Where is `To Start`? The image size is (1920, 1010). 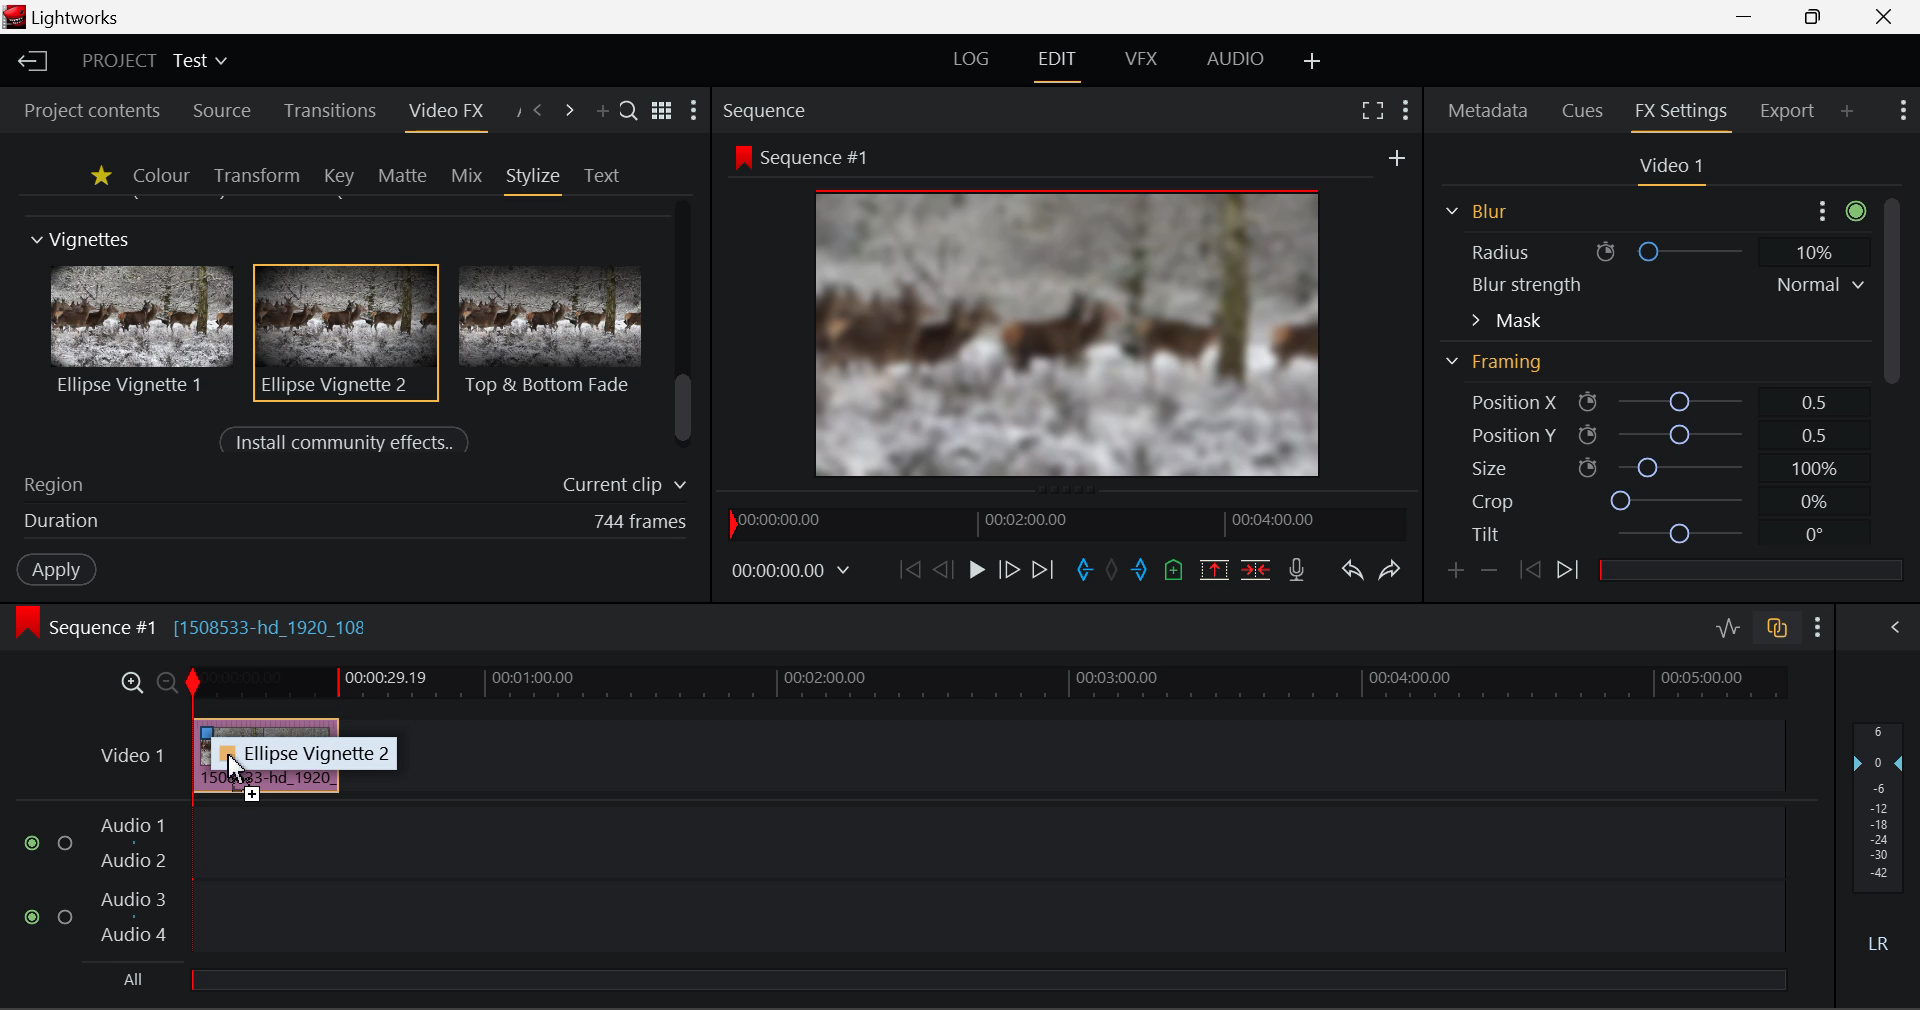
To Start is located at coordinates (907, 568).